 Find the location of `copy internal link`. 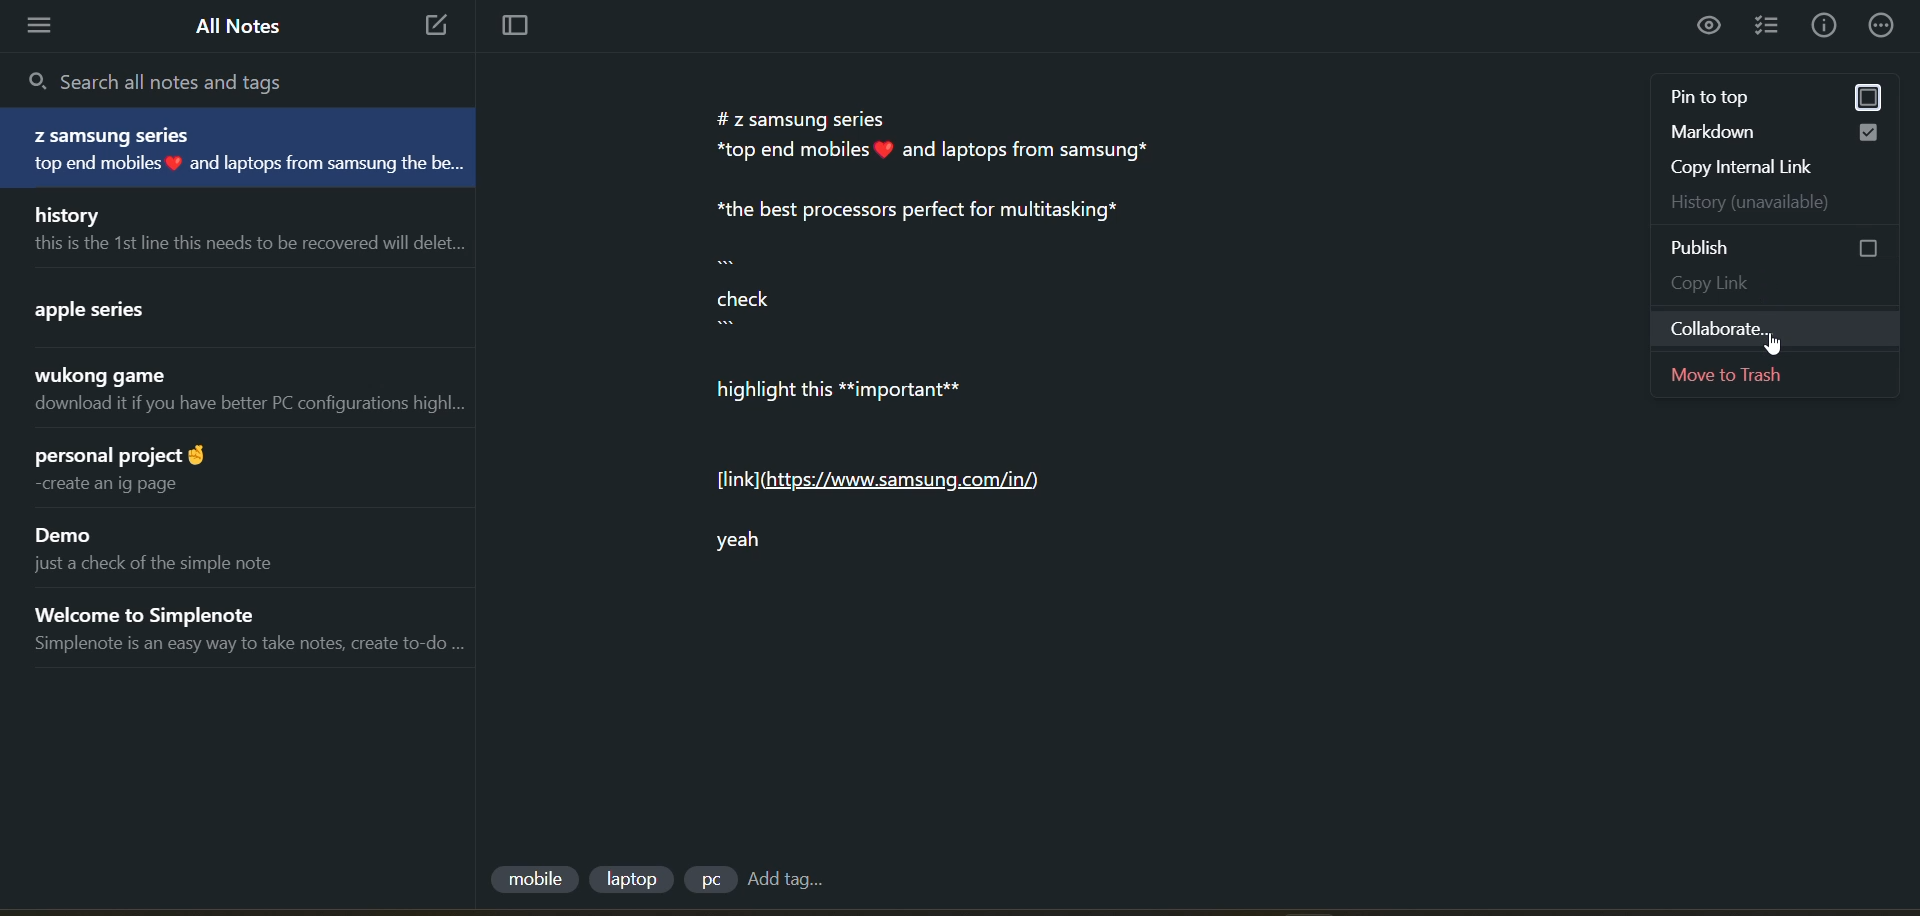

copy internal link is located at coordinates (1792, 173).